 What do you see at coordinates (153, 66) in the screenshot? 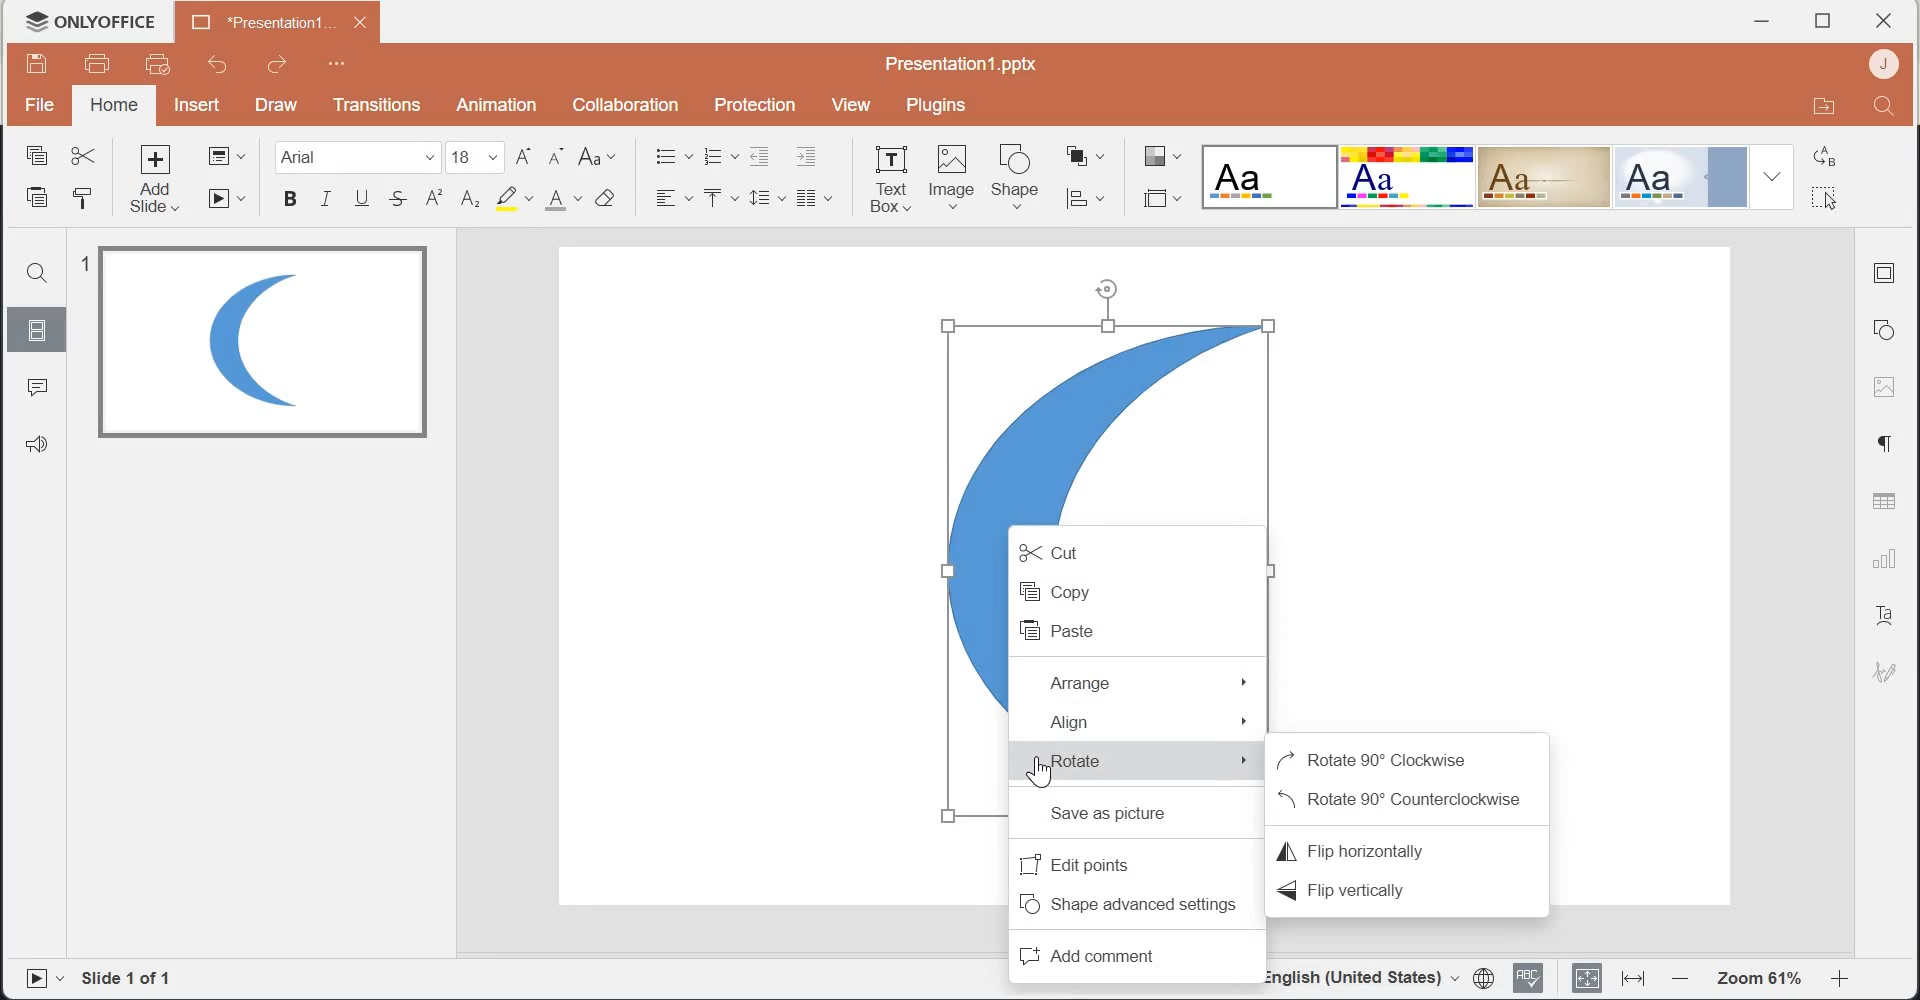
I see `Quick print` at bounding box center [153, 66].